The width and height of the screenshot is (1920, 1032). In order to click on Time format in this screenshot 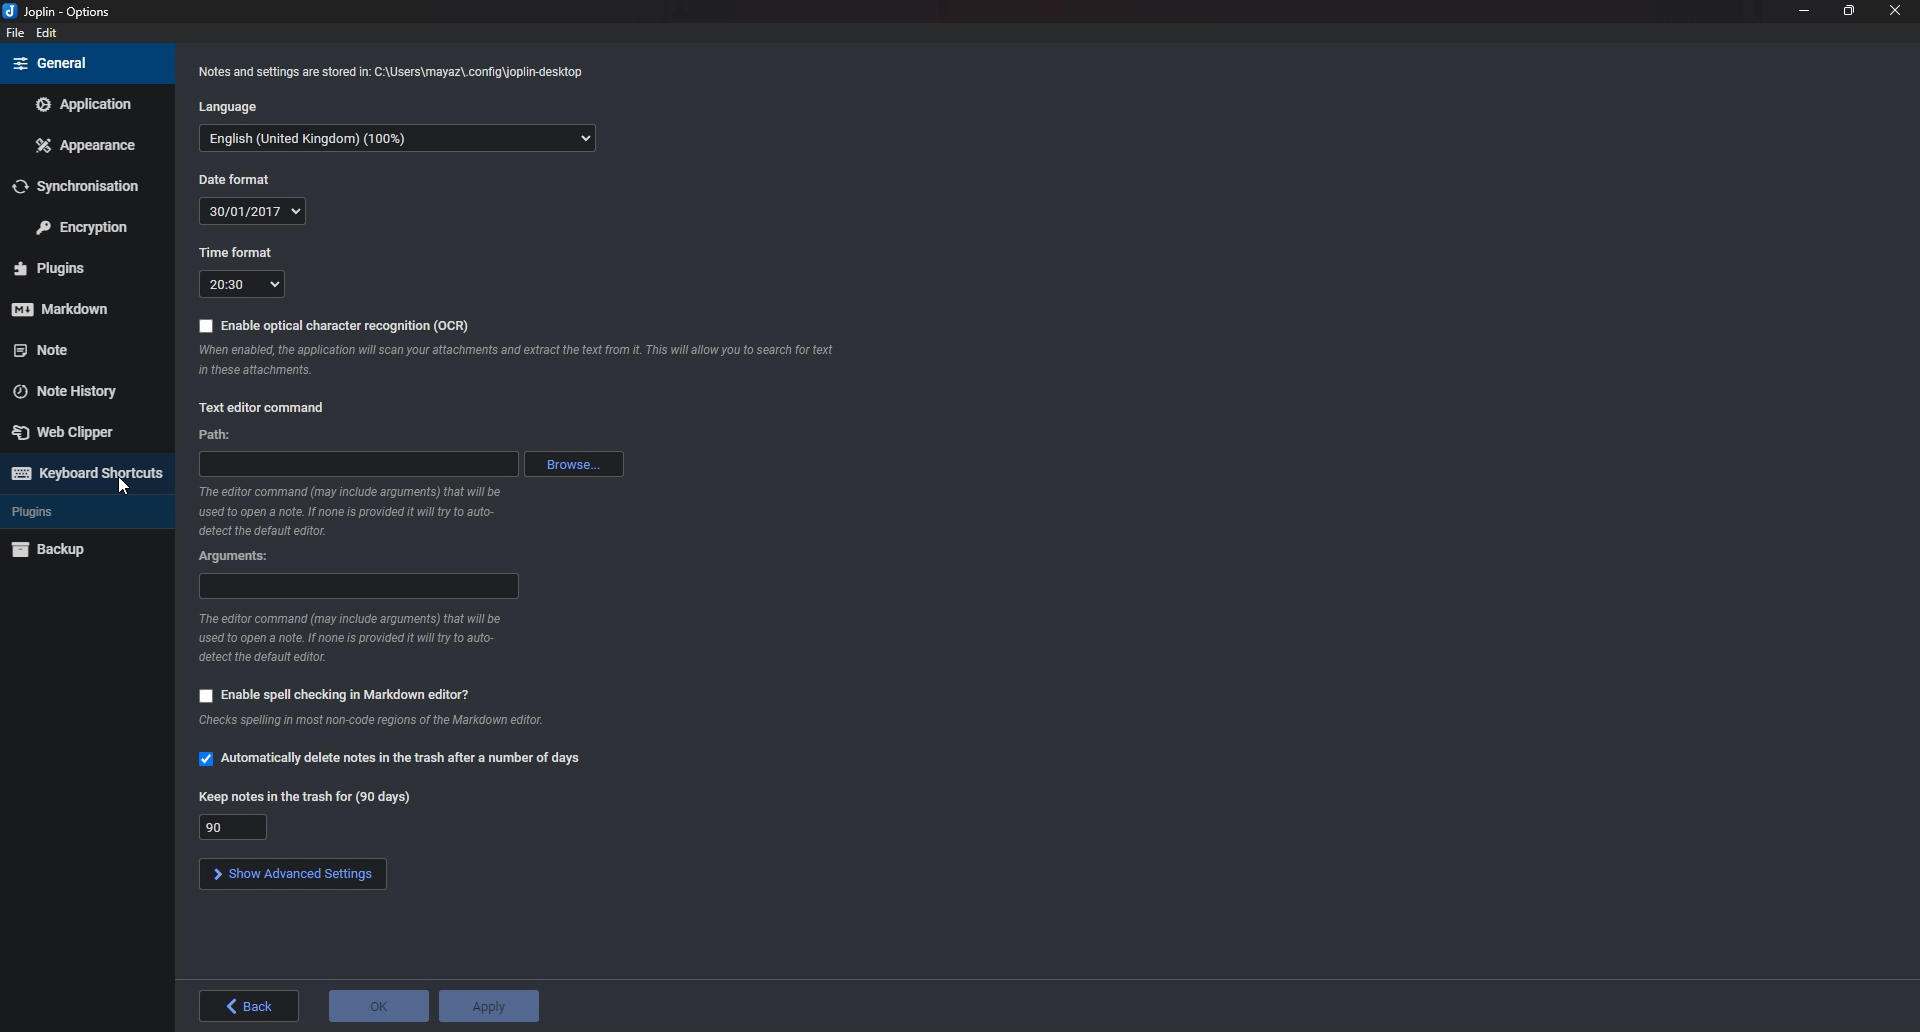, I will do `click(235, 251)`.